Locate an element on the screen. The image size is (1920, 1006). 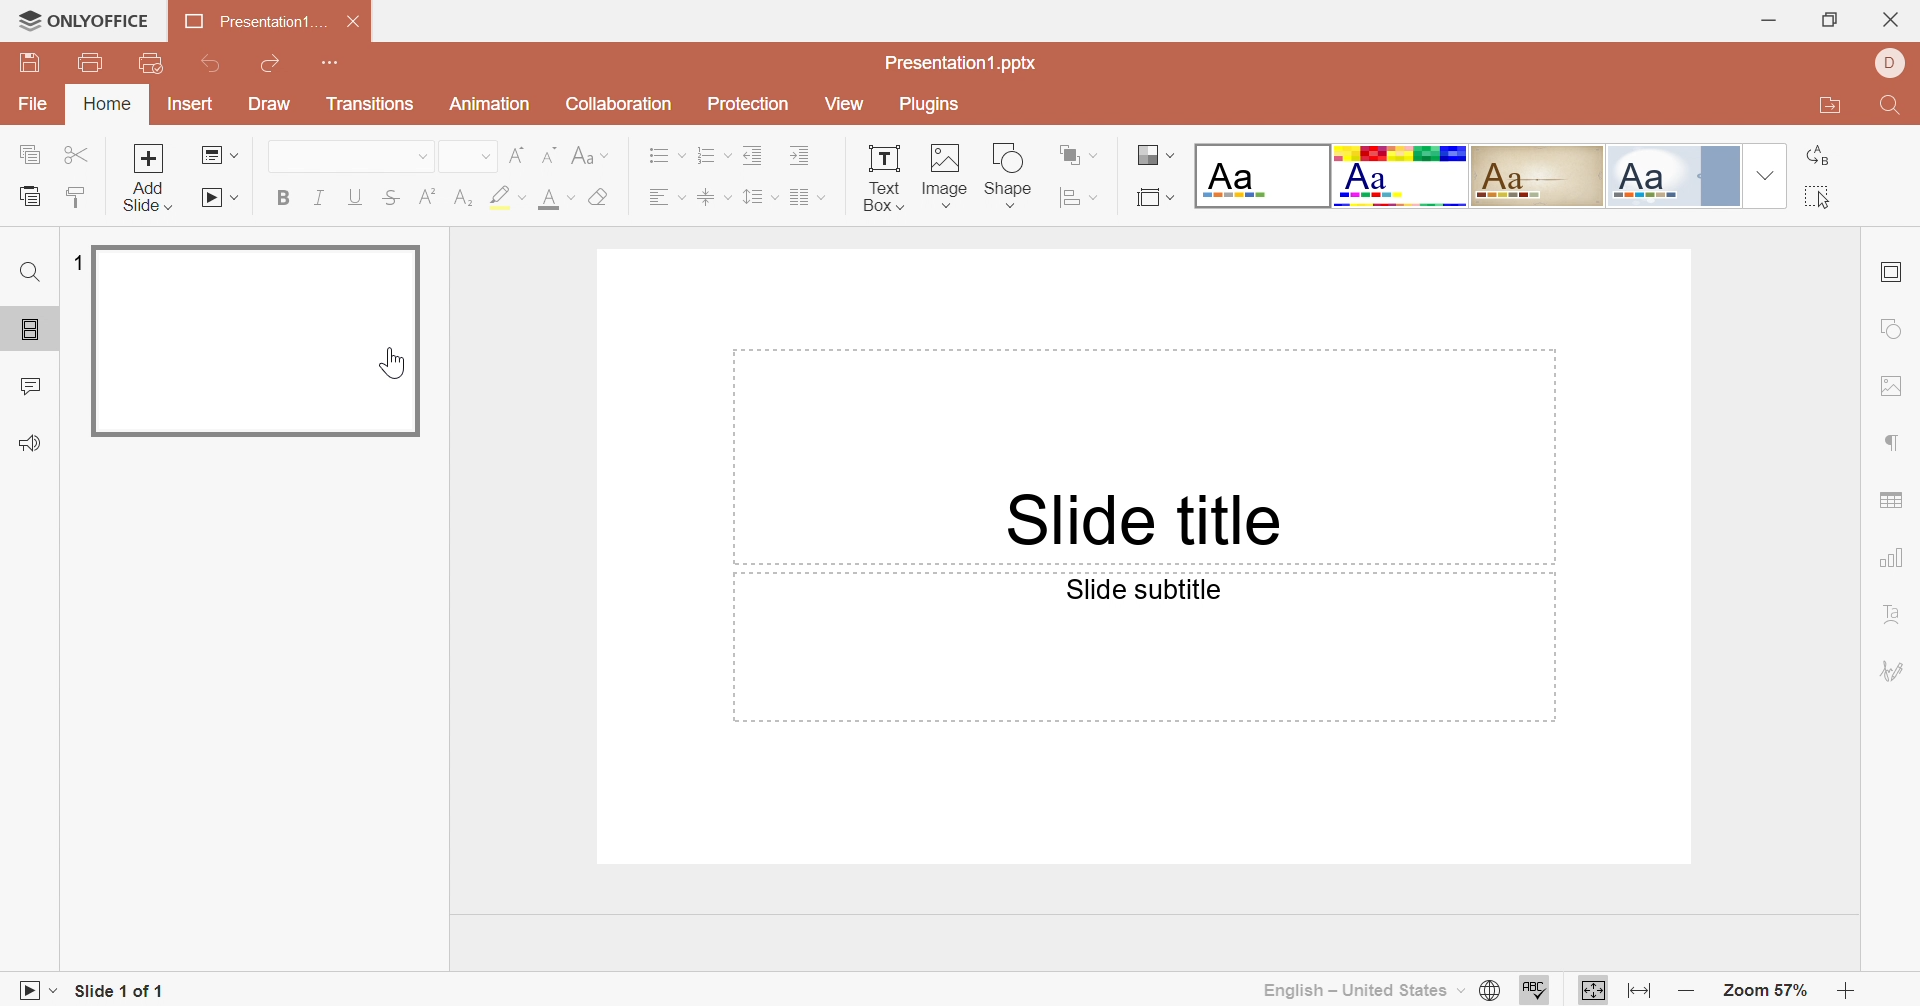
Numbering is located at coordinates (707, 153).